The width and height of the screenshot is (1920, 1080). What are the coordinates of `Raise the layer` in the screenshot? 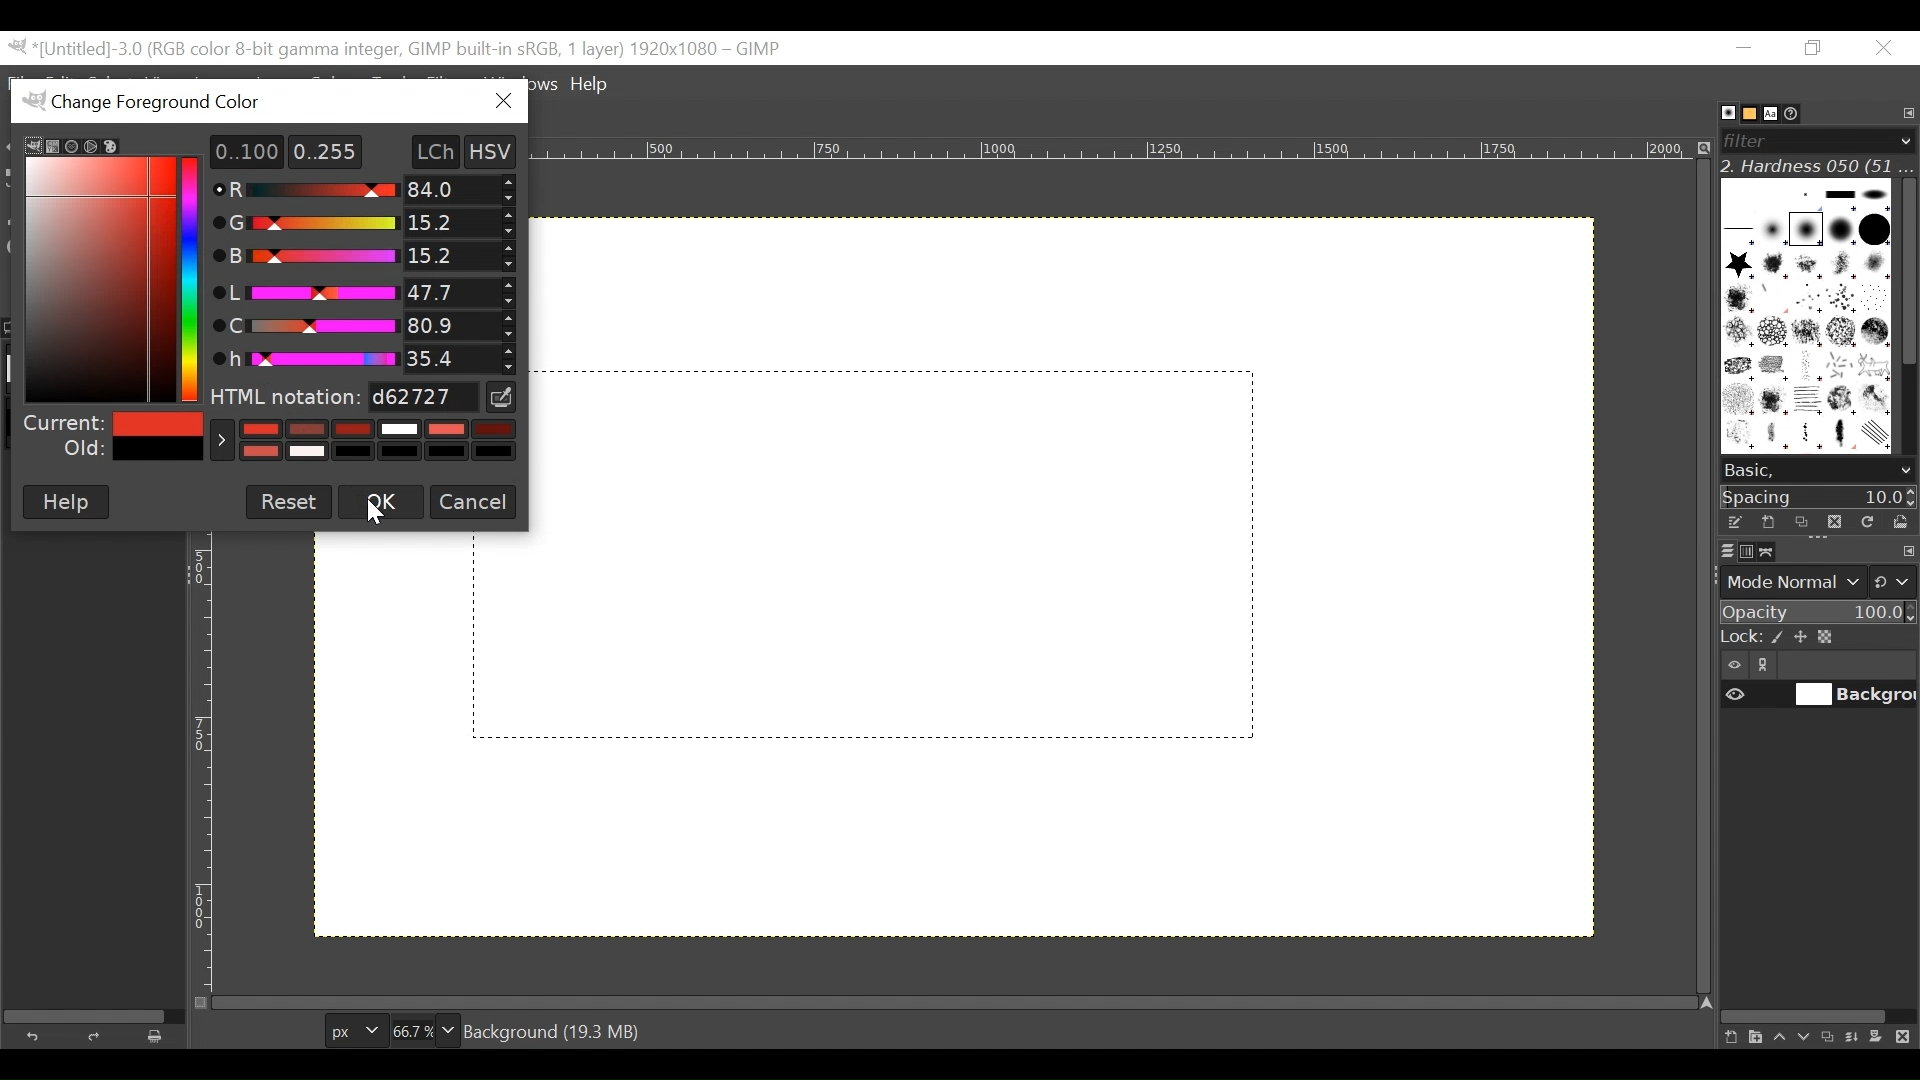 It's located at (1779, 1036).